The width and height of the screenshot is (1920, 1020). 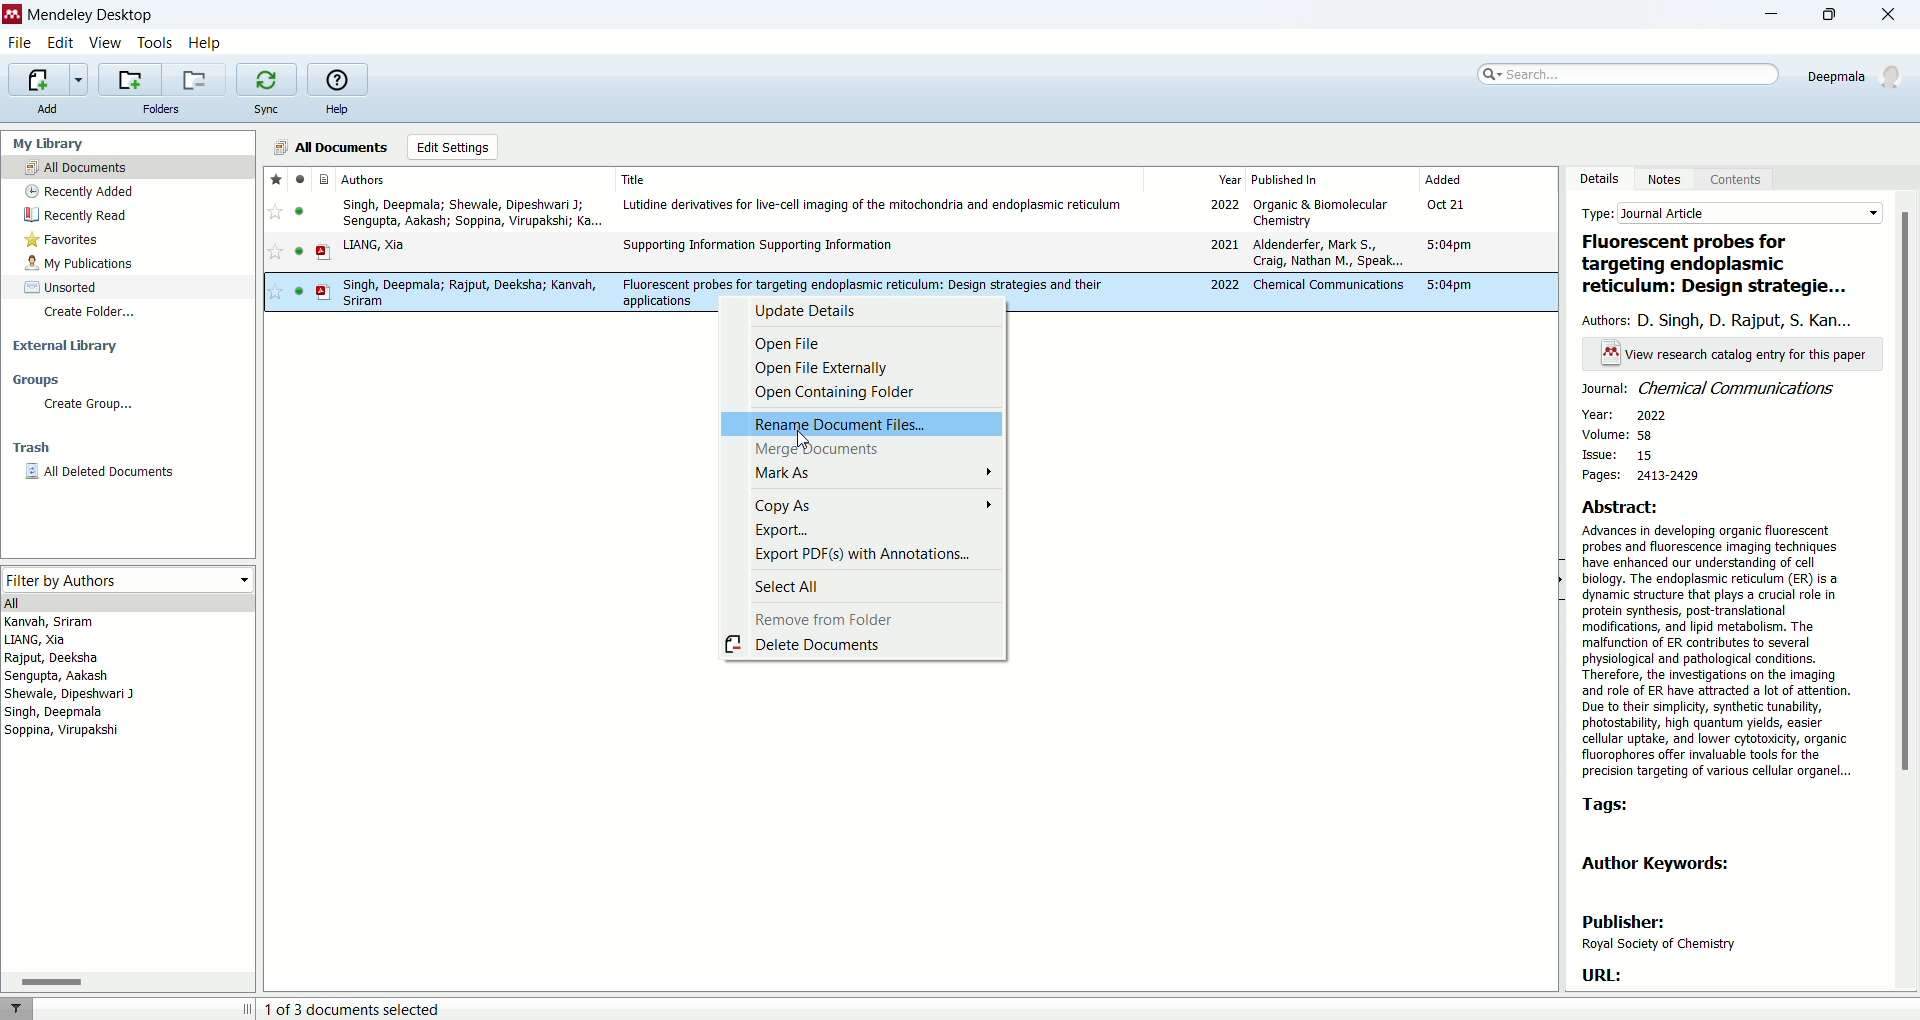 I want to click on merge documents, so click(x=866, y=451).